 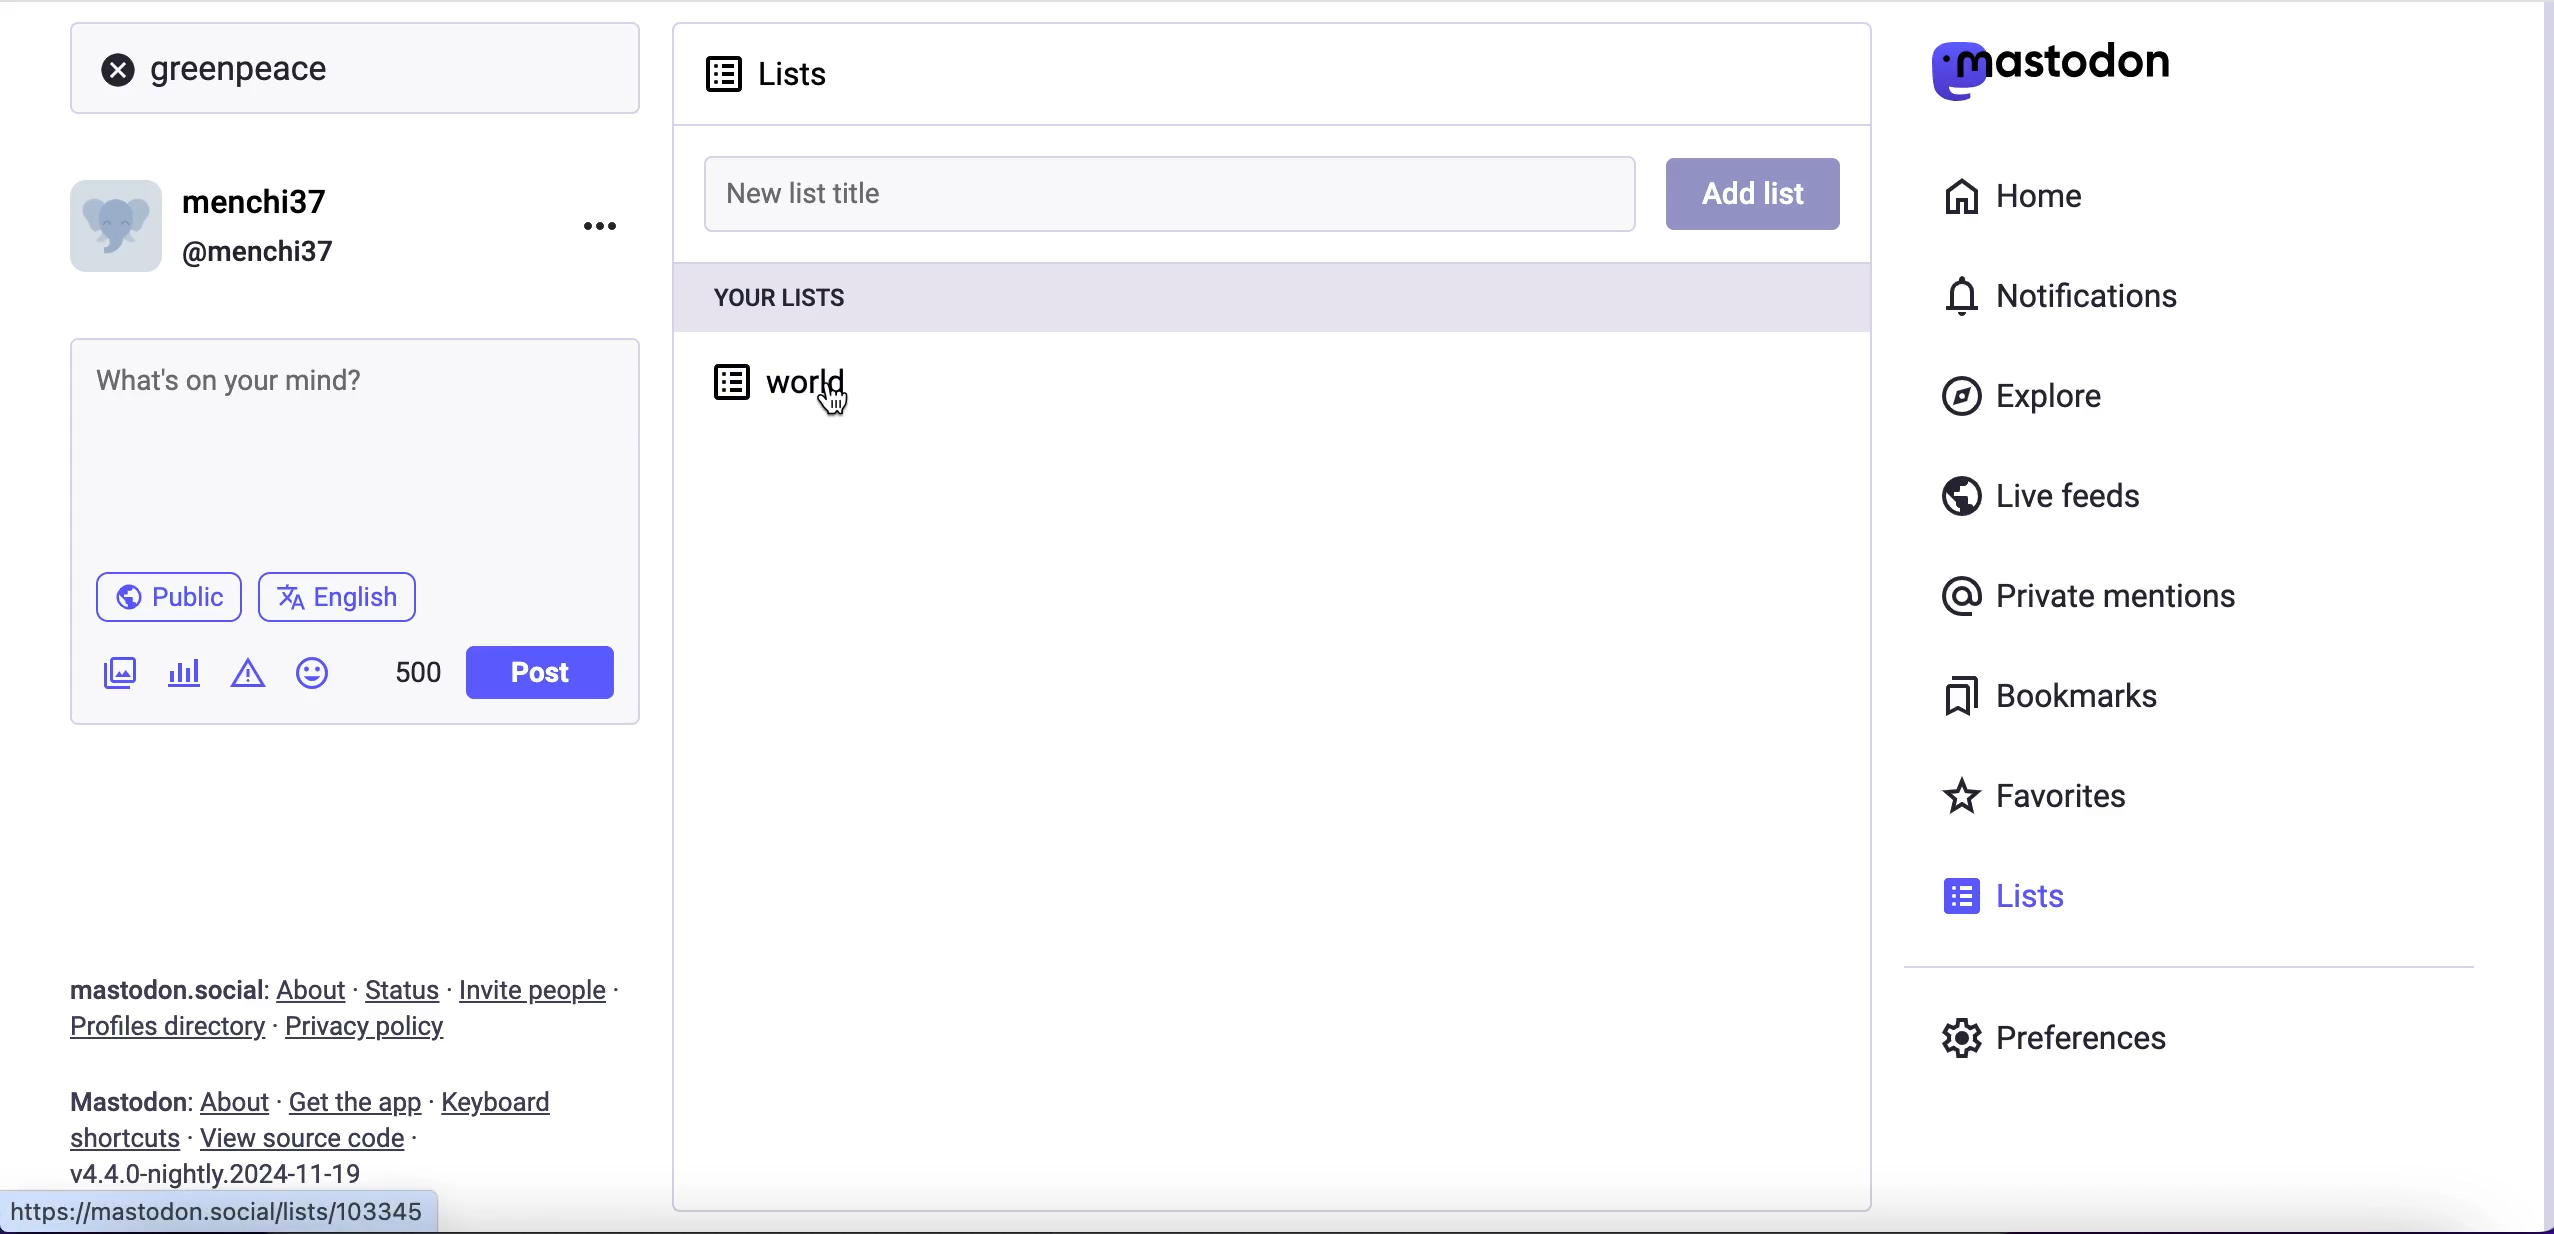 What do you see at coordinates (607, 224) in the screenshot?
I see `menu options` at bounding box center [607, 224].